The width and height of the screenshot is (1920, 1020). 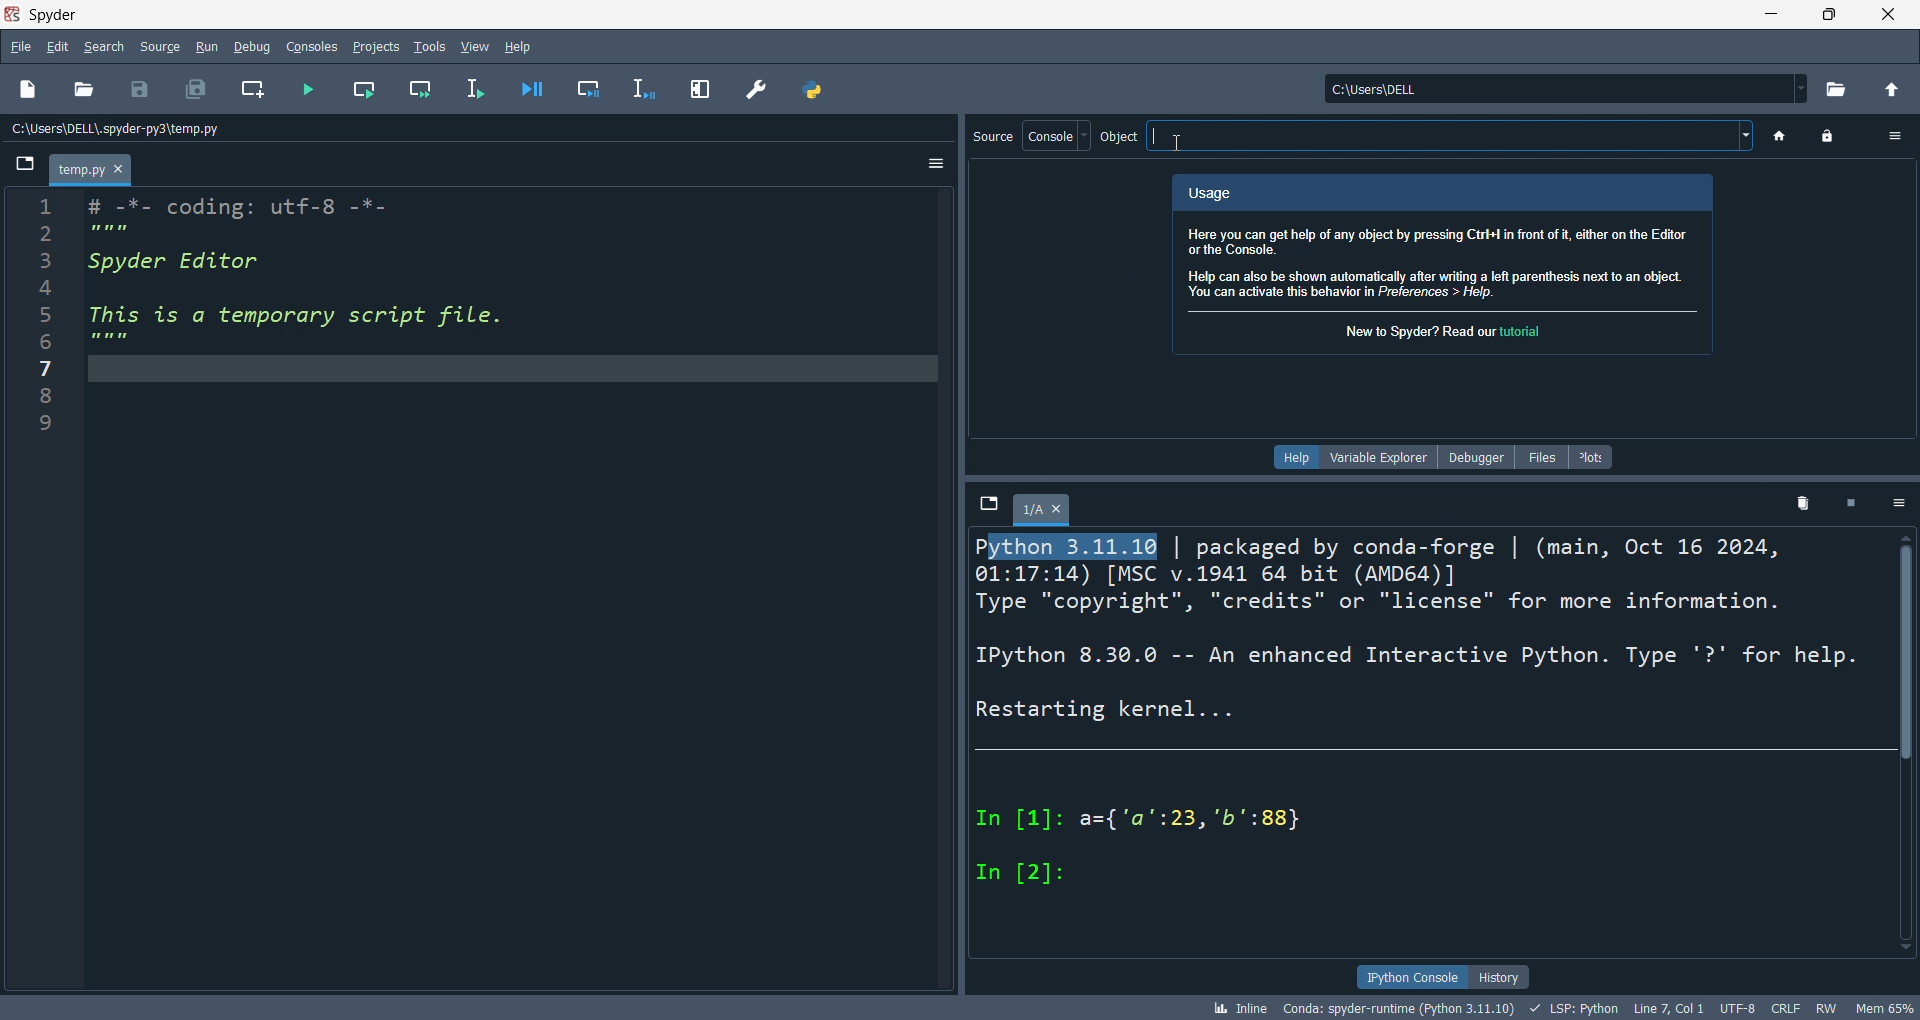 I want to click on temp.py, so click(x=94, y=166).